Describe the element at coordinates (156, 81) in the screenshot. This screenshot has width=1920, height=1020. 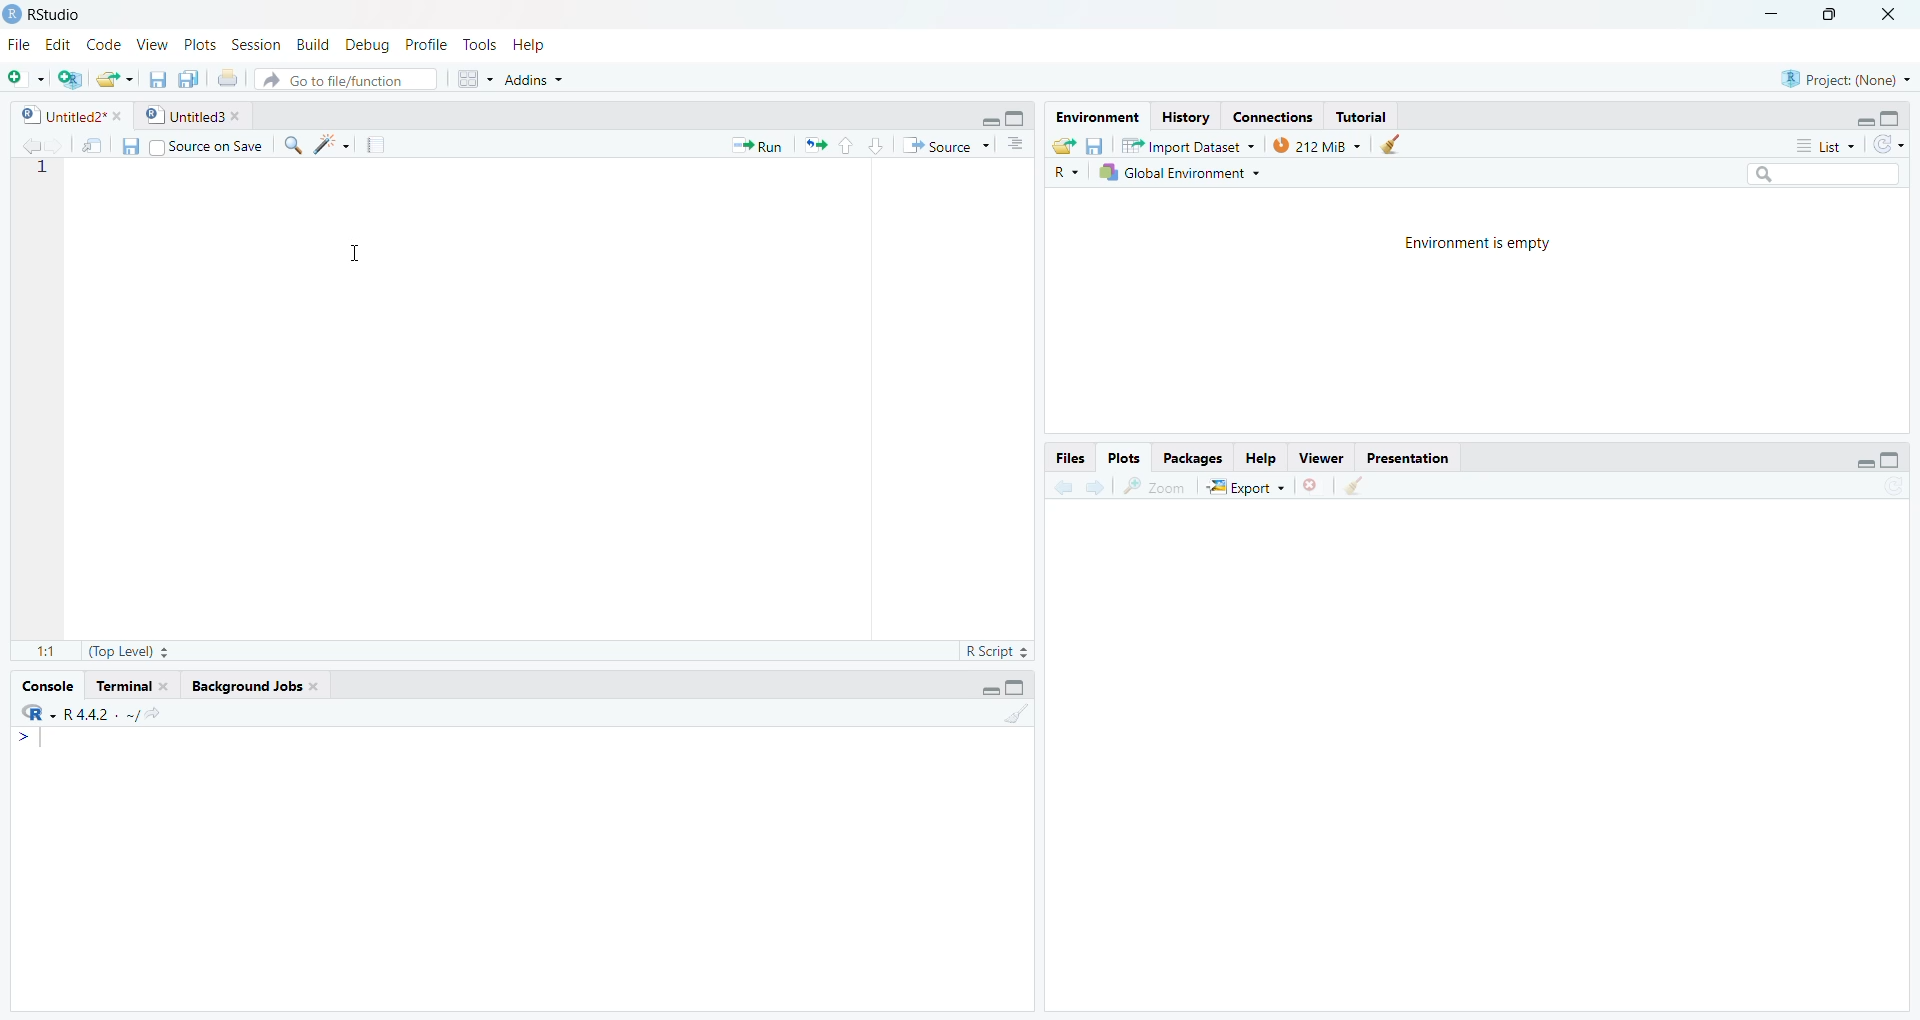
I see `save current documents` at that location.